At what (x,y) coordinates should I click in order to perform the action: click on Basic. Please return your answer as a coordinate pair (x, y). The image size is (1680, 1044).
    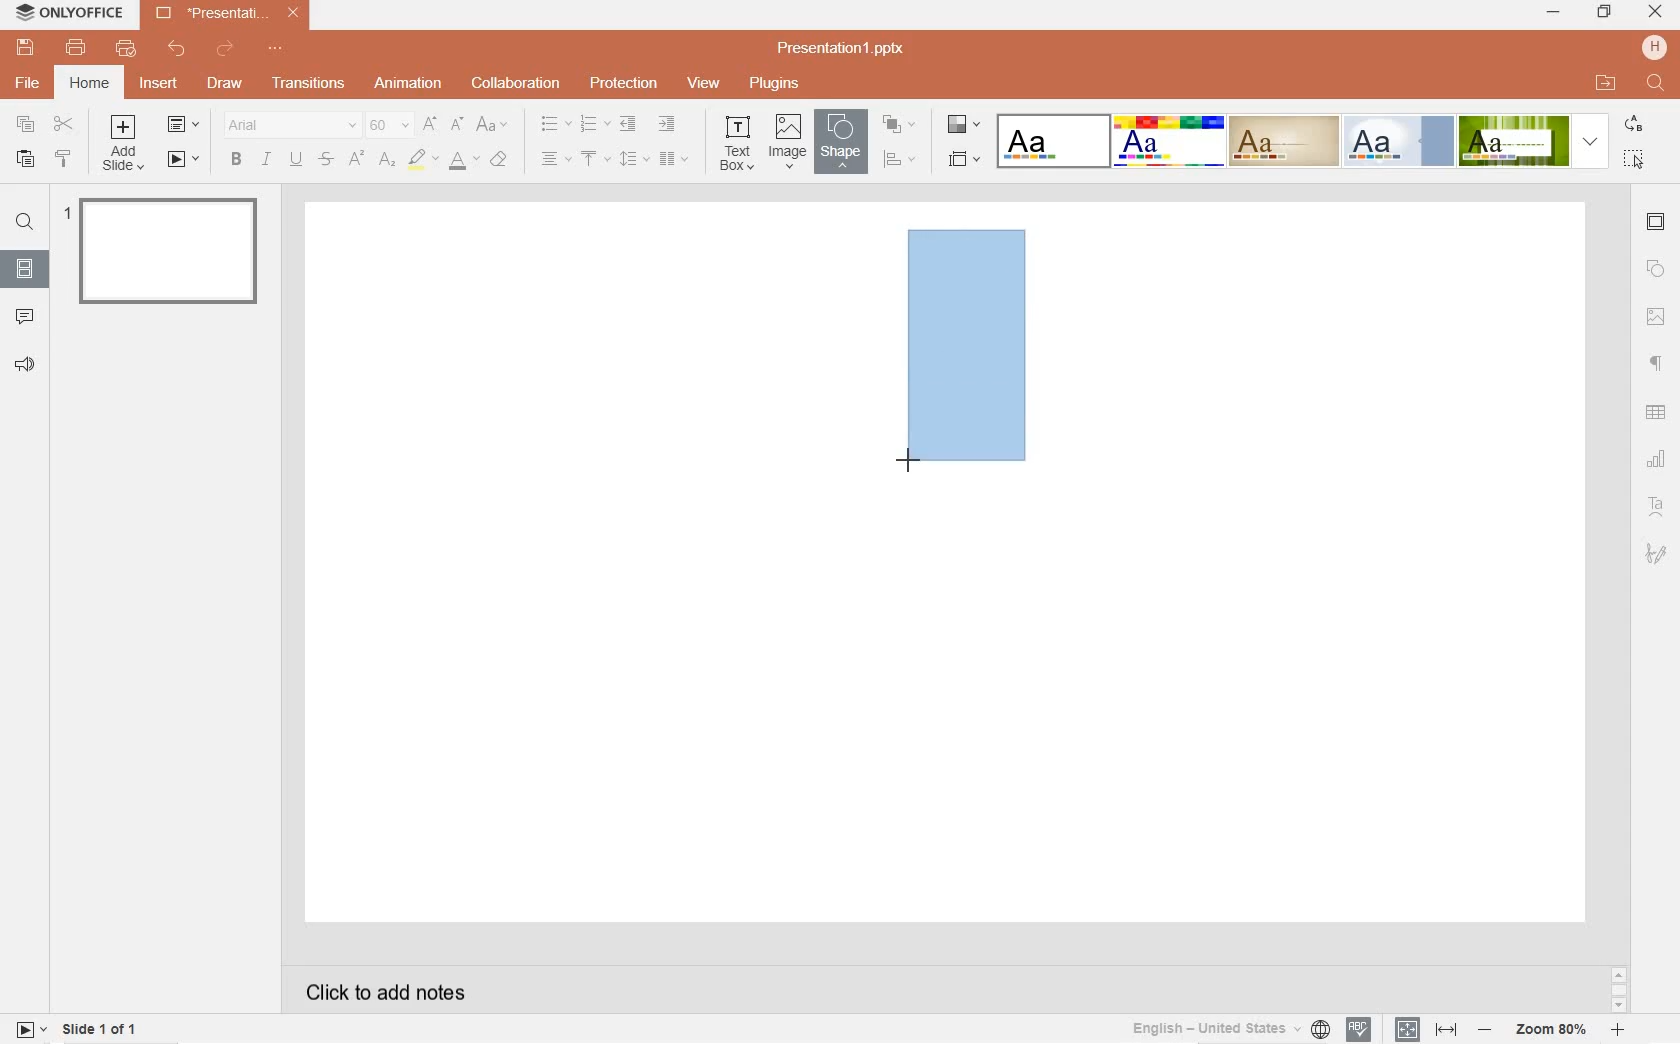
    Looking at the image, I should click on (1169, 141).